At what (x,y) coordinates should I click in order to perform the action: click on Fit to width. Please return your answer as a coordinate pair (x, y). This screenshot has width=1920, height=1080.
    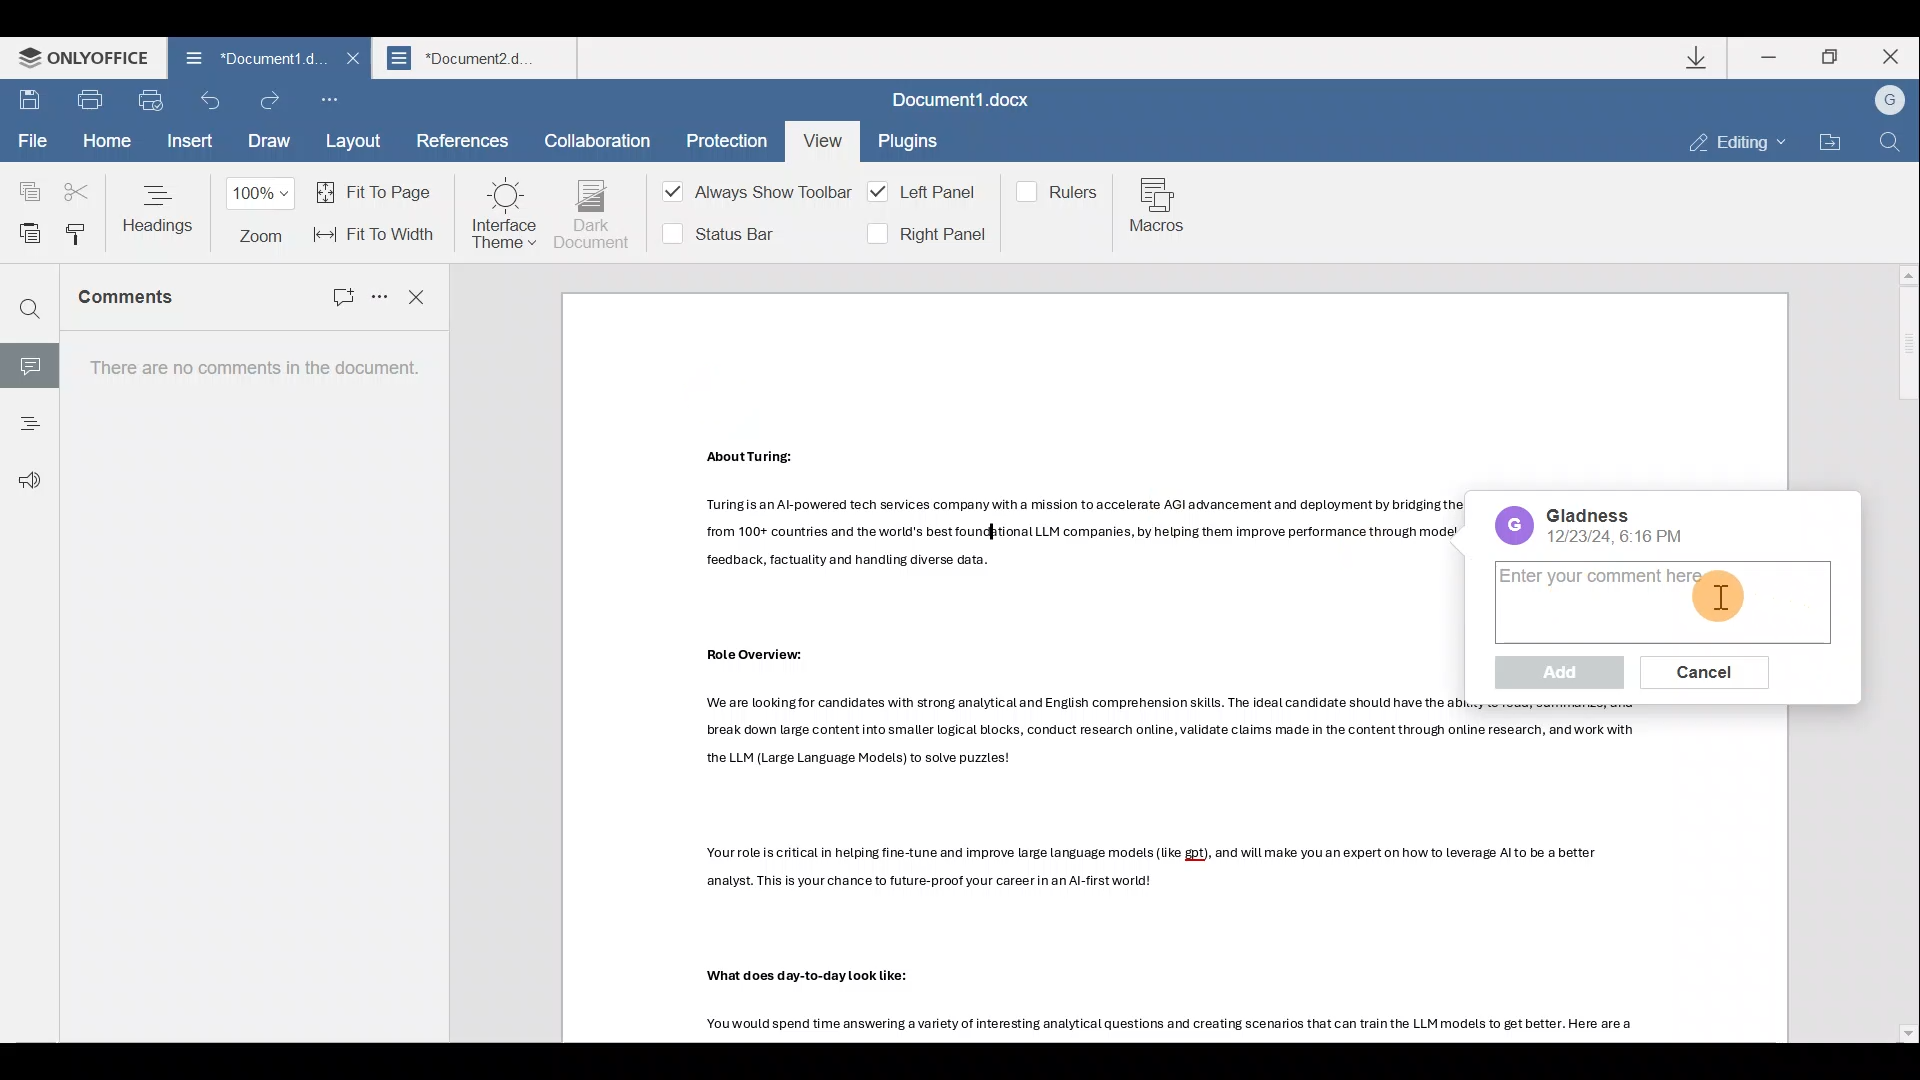
    Looking at the image, I should click on (377, 234).